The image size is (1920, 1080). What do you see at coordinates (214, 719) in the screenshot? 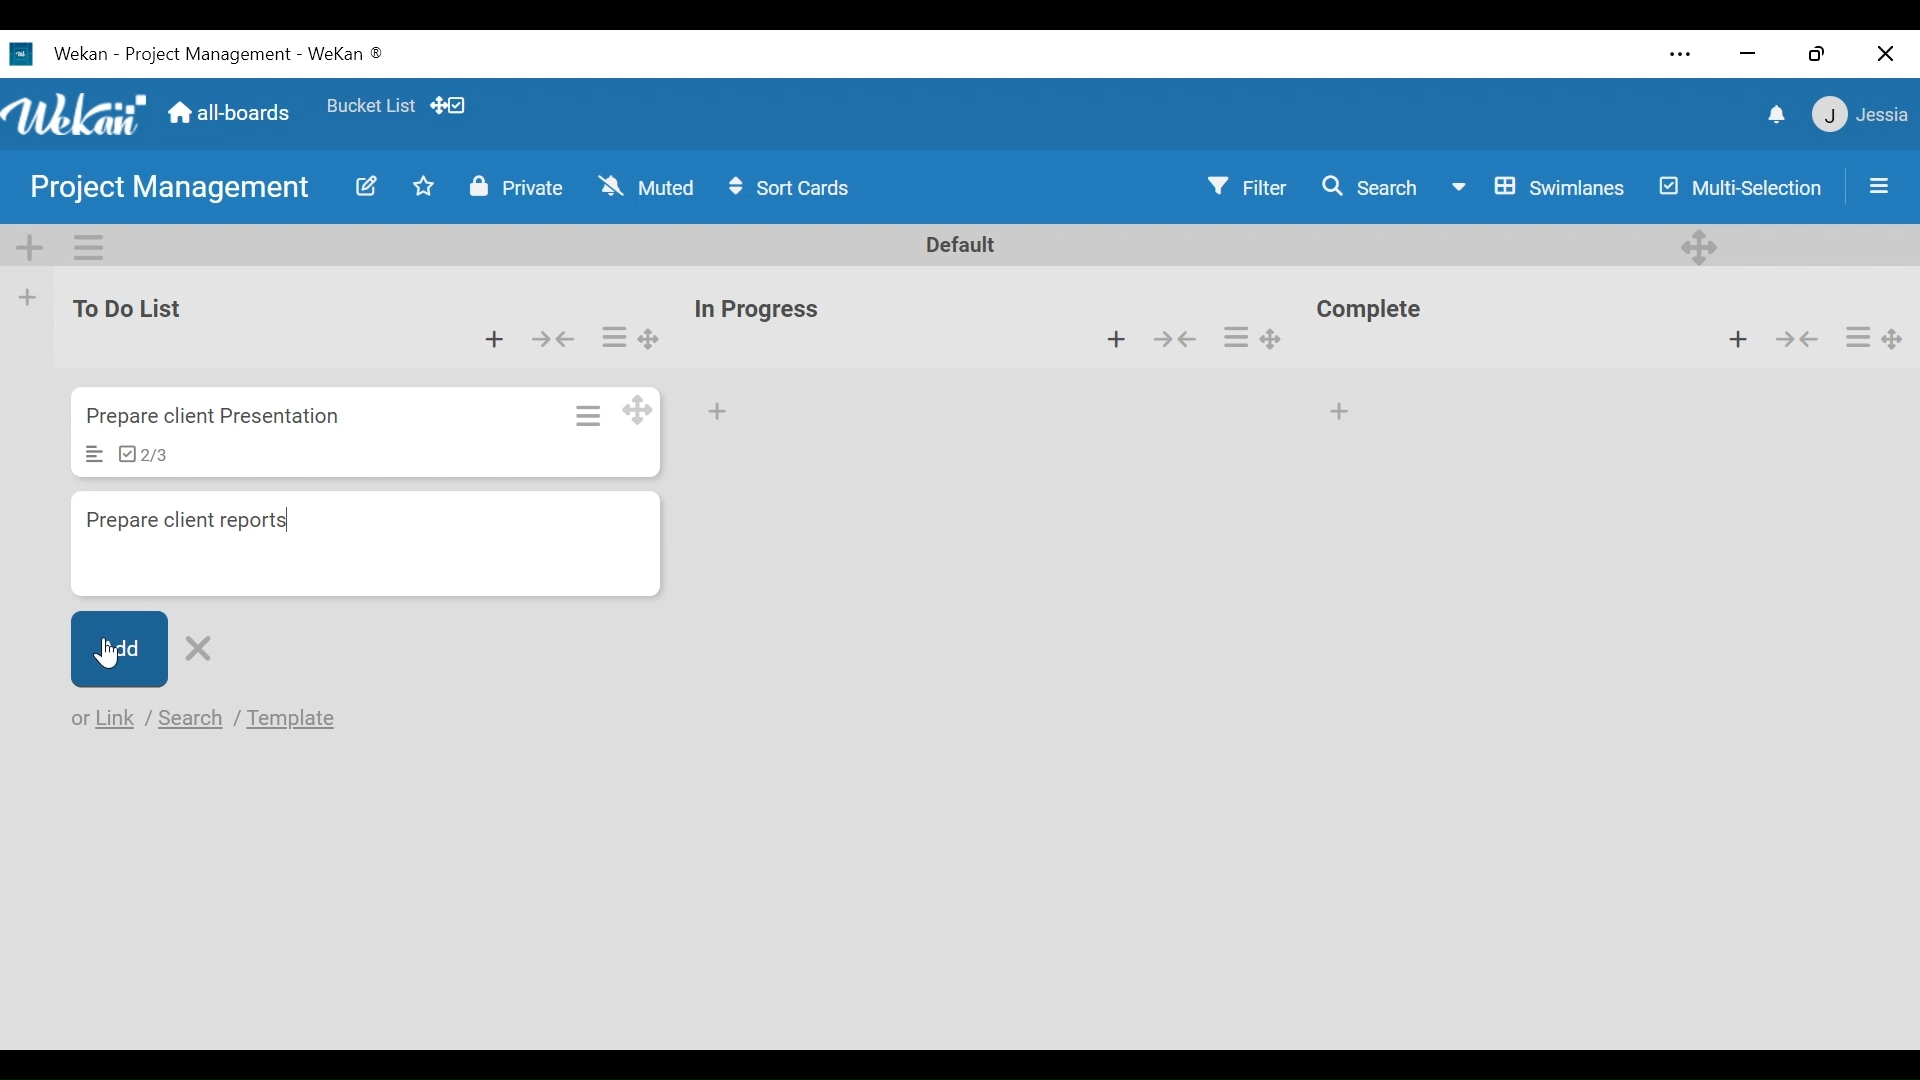
I see `or link / Search / Template` at bounding box center [214, 719].